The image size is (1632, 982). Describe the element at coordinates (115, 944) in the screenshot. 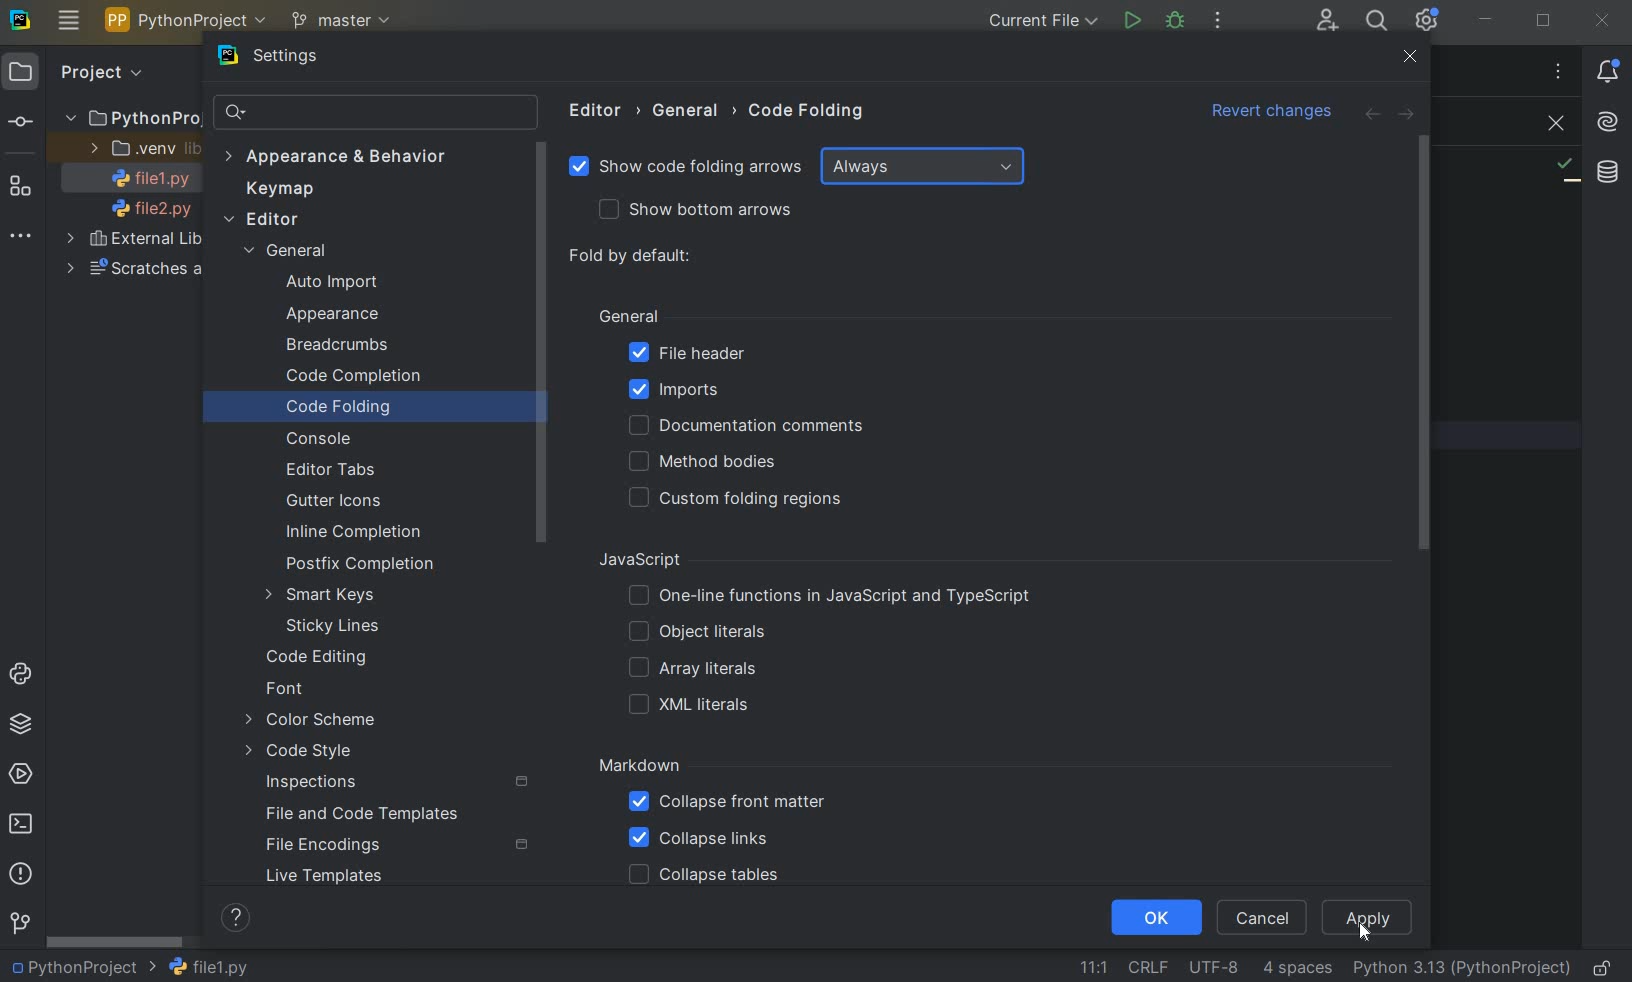

I see `SCROLLBAR` at that location.